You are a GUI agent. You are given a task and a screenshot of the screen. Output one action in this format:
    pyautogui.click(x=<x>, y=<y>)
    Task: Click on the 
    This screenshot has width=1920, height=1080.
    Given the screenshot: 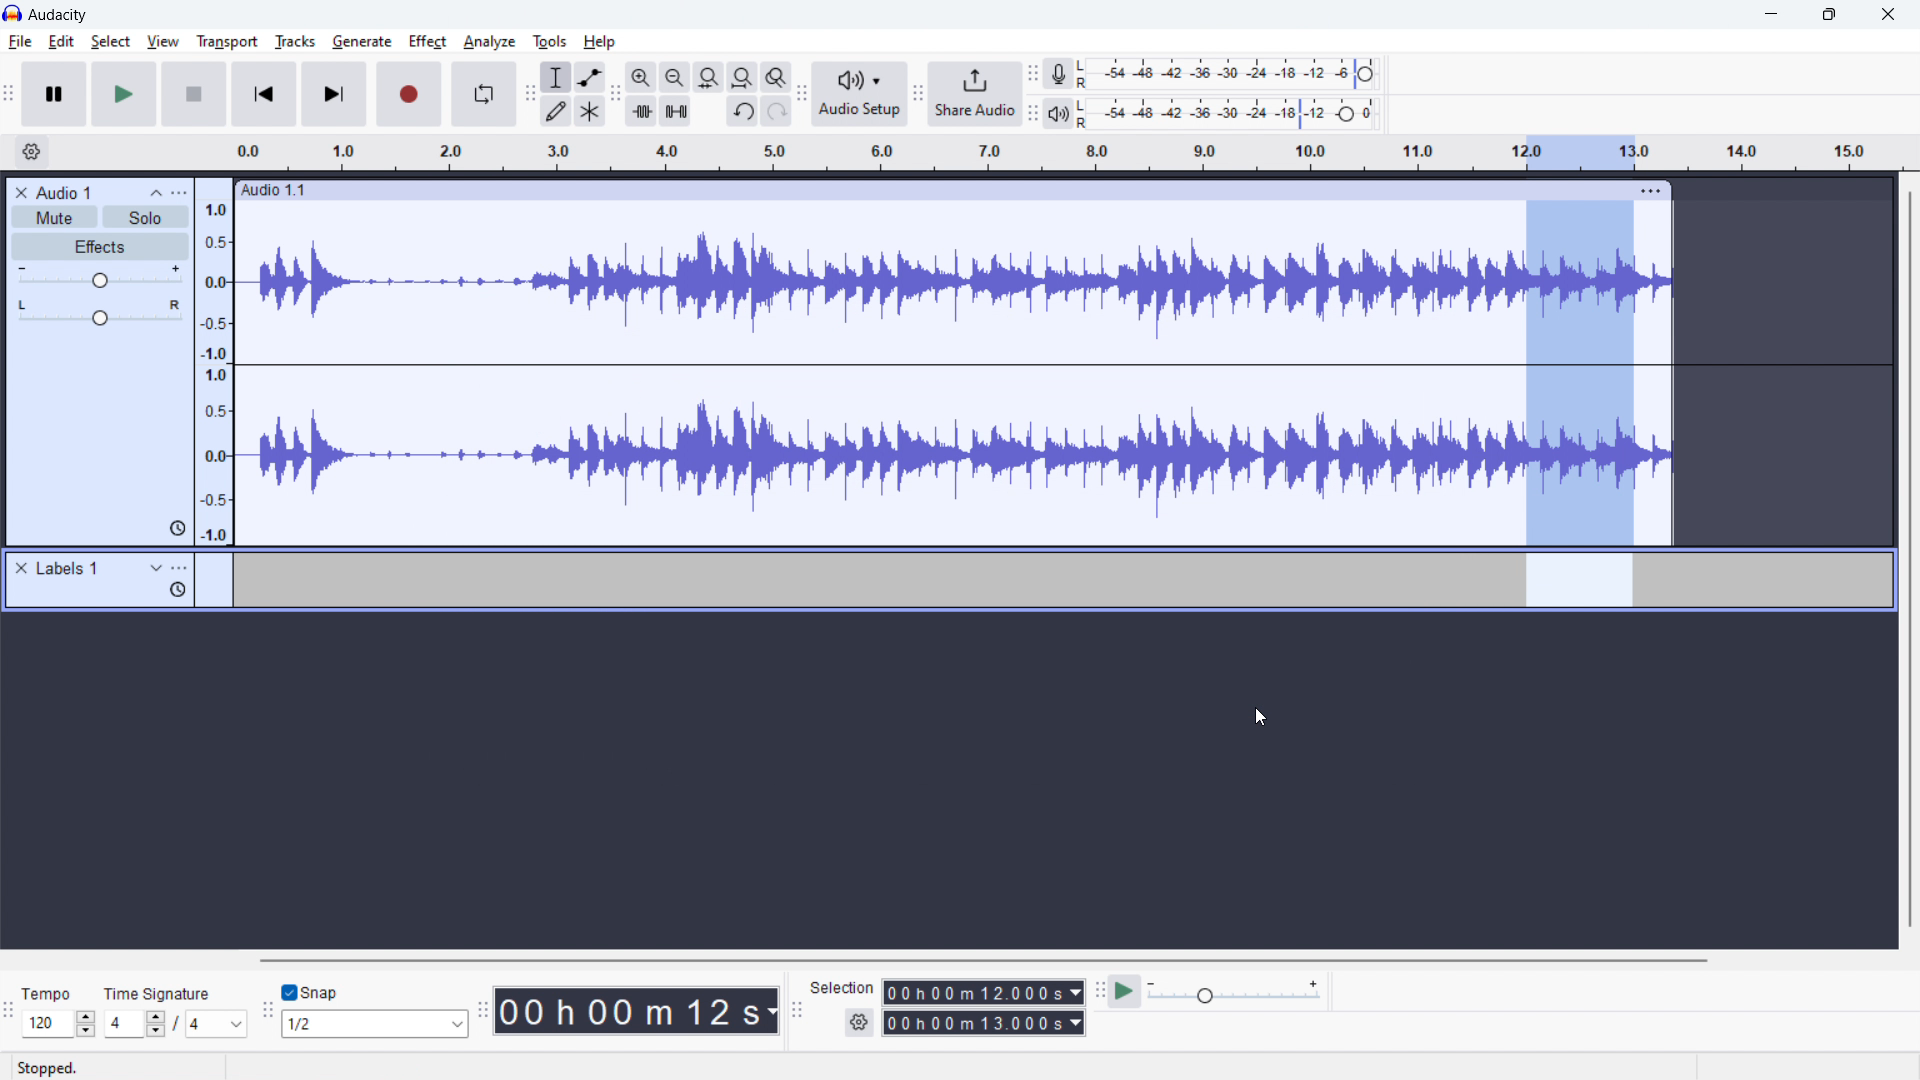 What is the action you would take?
    pyautogui.click(x=1085, y=113)
    